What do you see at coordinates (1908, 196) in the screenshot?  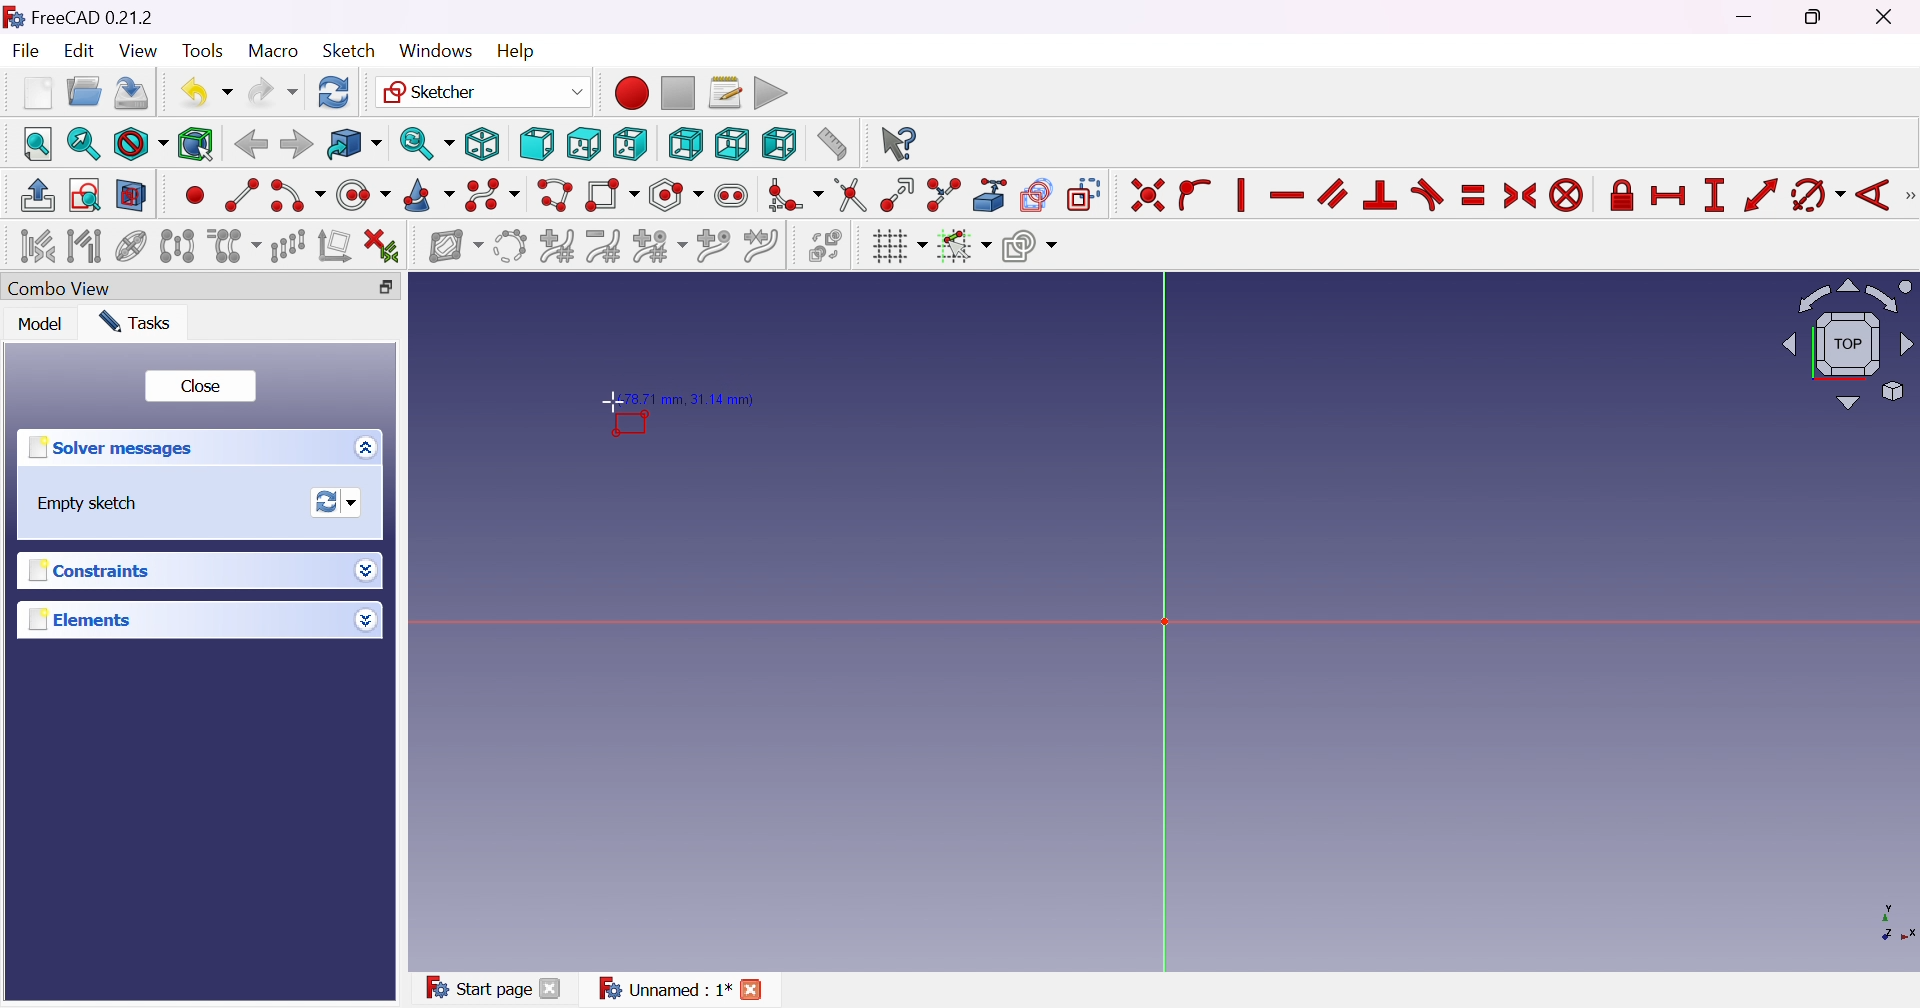 I see `[Sketcher constraints]` at bounding box center [1908, 196].